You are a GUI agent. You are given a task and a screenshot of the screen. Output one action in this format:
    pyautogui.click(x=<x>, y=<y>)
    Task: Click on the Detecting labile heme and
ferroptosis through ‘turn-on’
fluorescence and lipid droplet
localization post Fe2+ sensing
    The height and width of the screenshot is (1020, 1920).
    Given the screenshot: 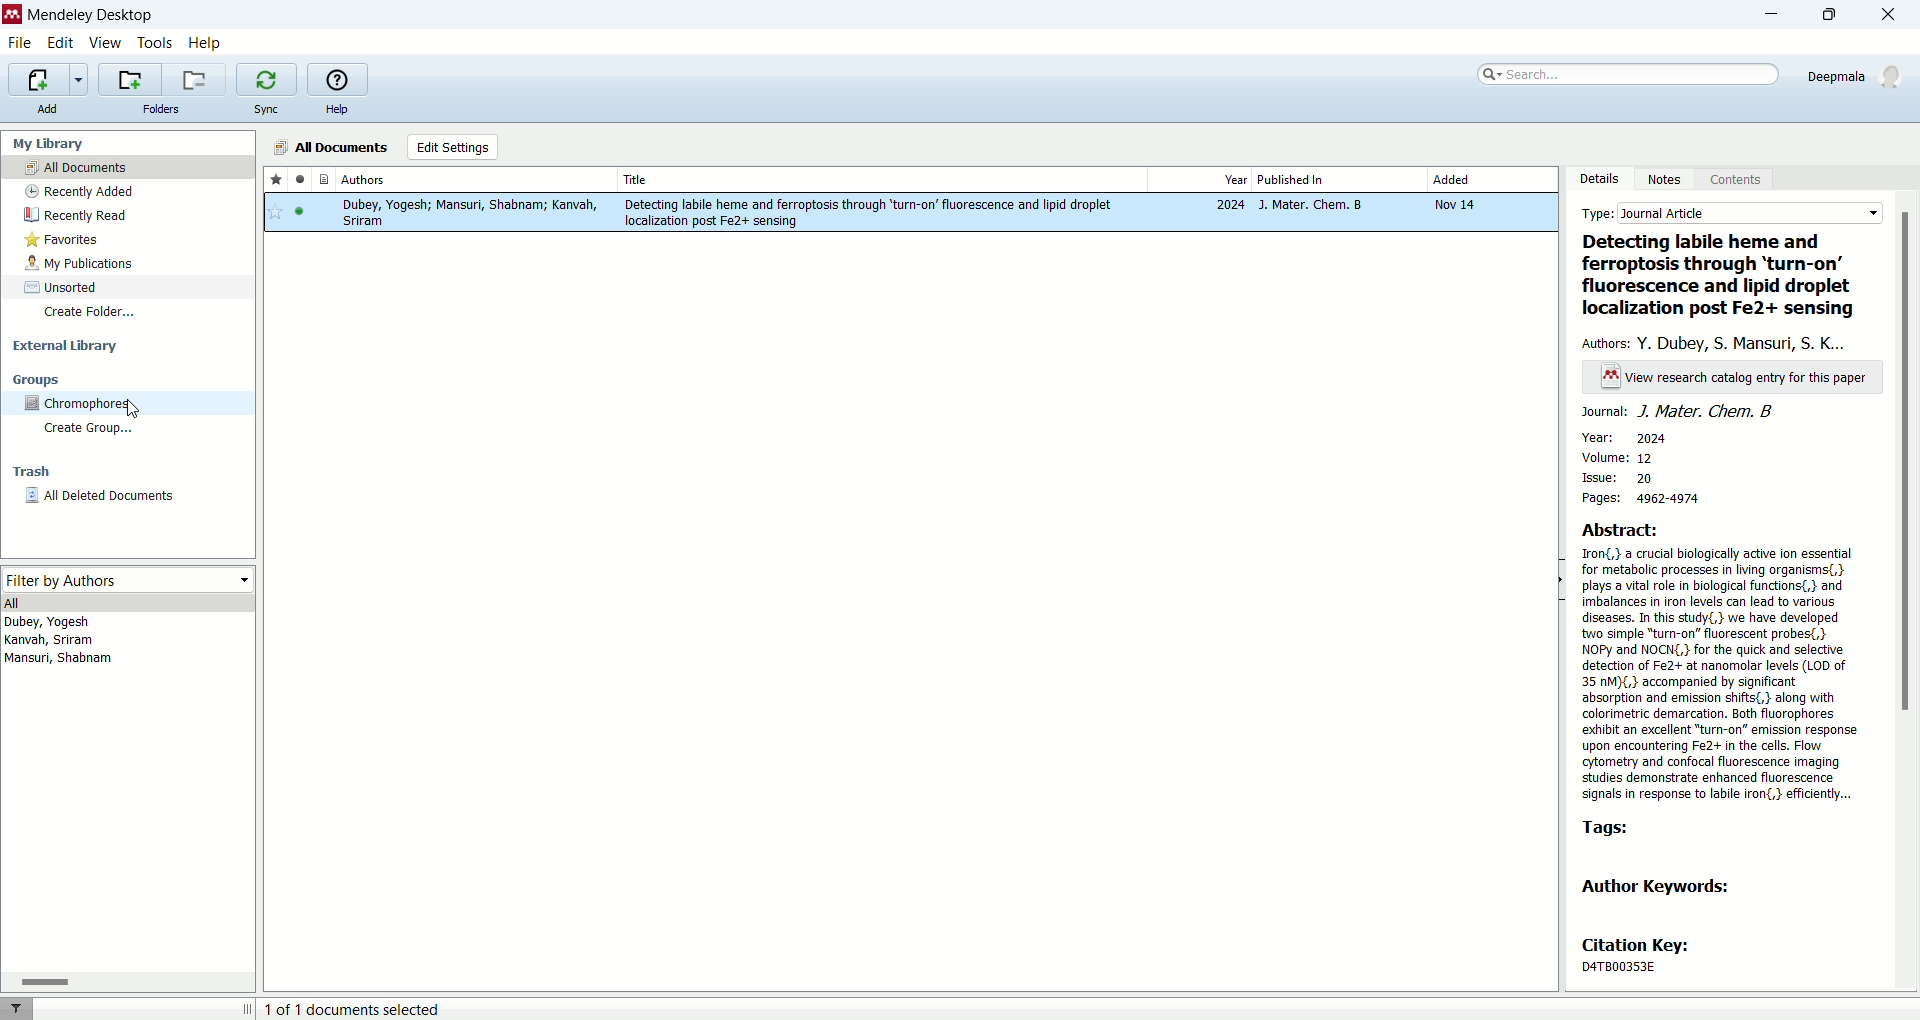 What is the action you would take?
    pyautogui.click(x=1724, y=277)
    